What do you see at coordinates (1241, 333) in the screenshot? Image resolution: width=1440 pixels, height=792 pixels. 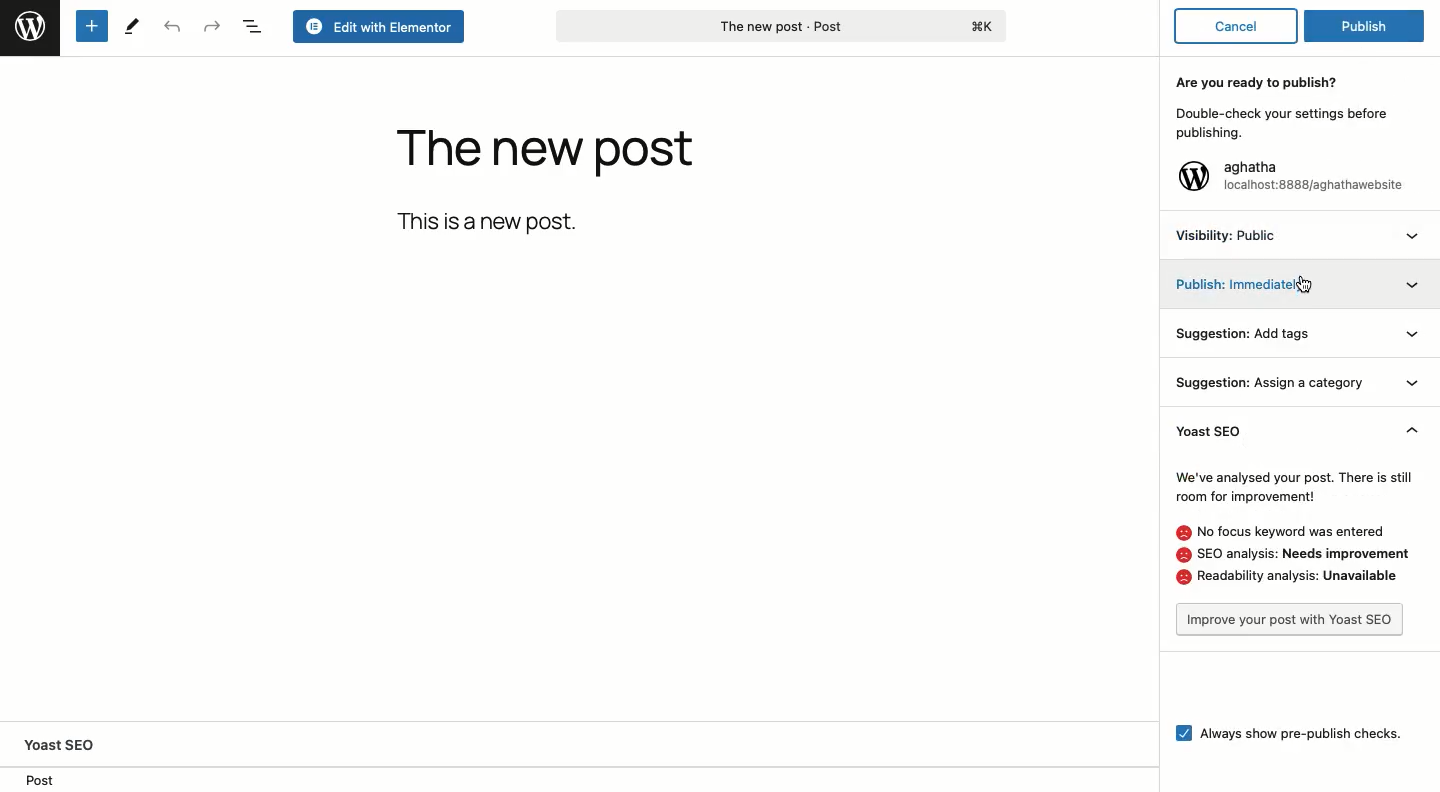 I see `Suggestion: Add tags` at bounding box center [1241, 333].